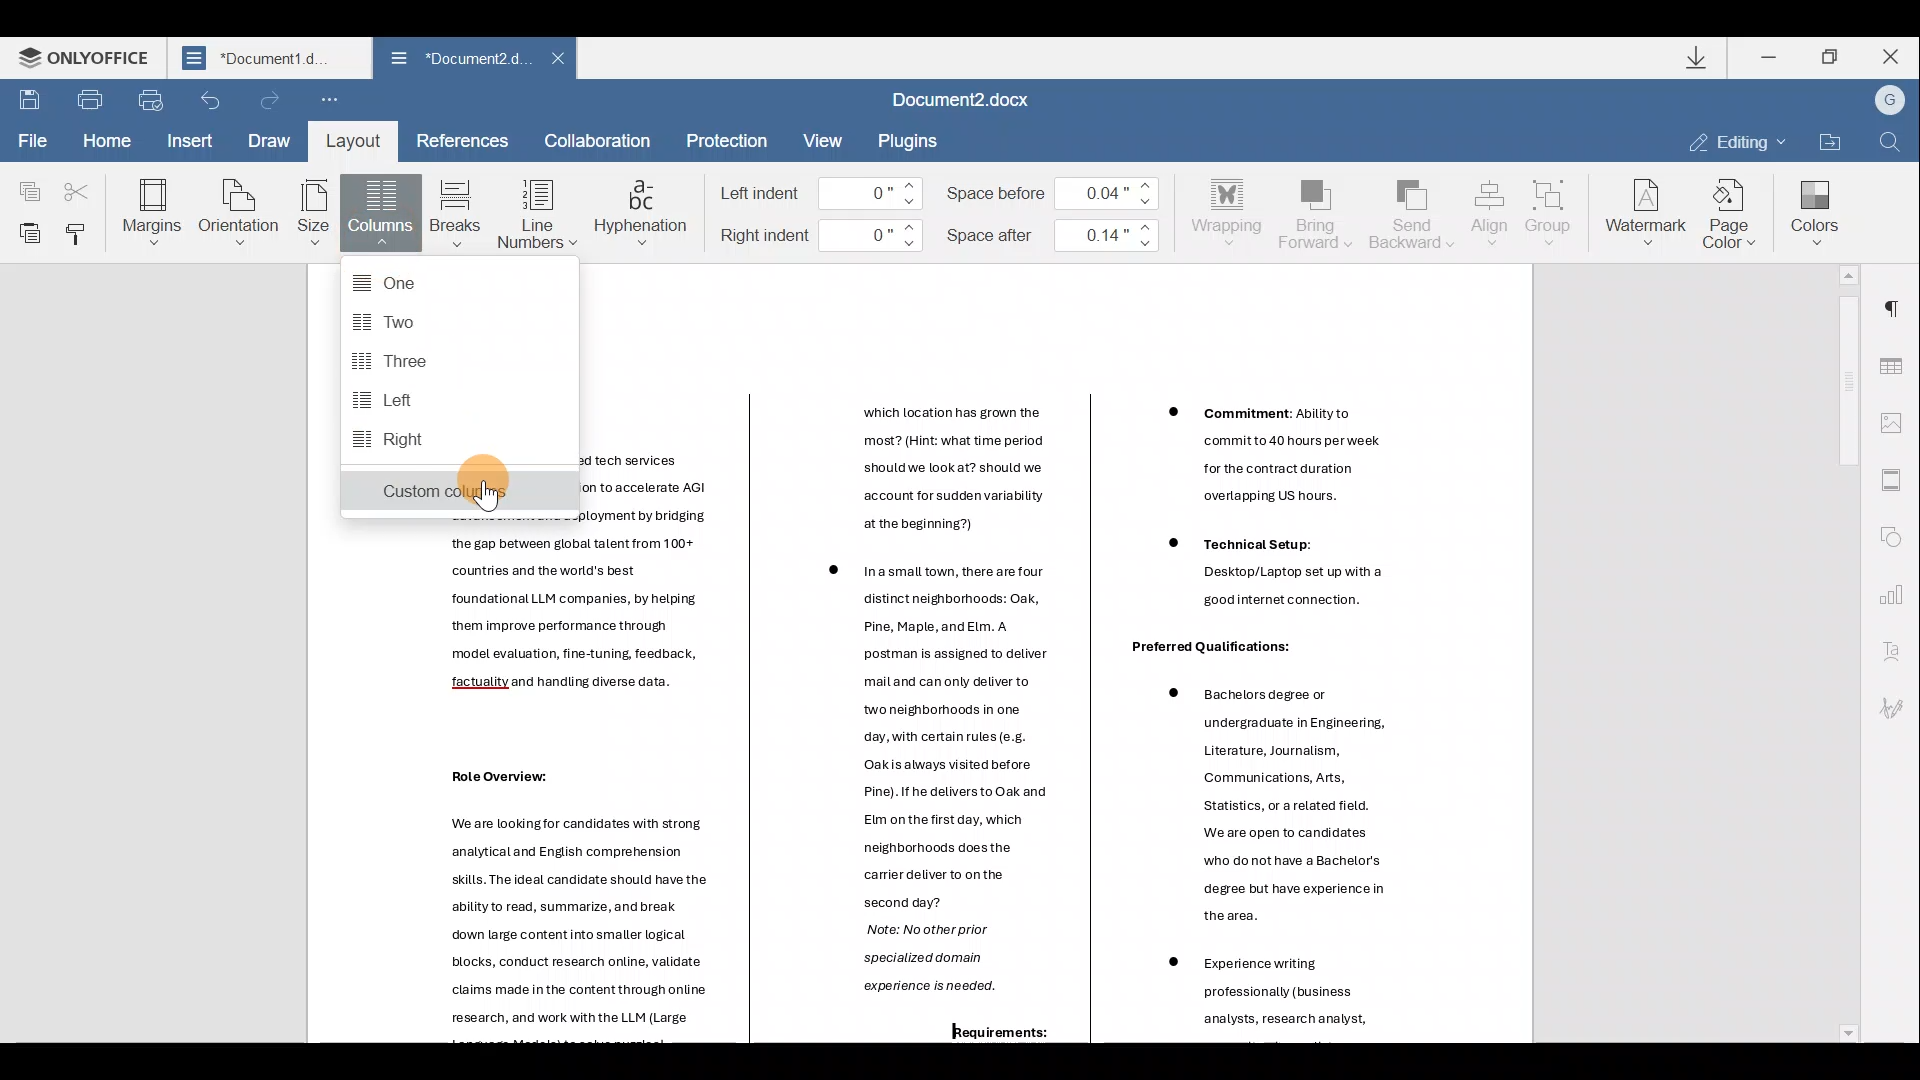  I want to click on Line numbers, so click(536, 212).